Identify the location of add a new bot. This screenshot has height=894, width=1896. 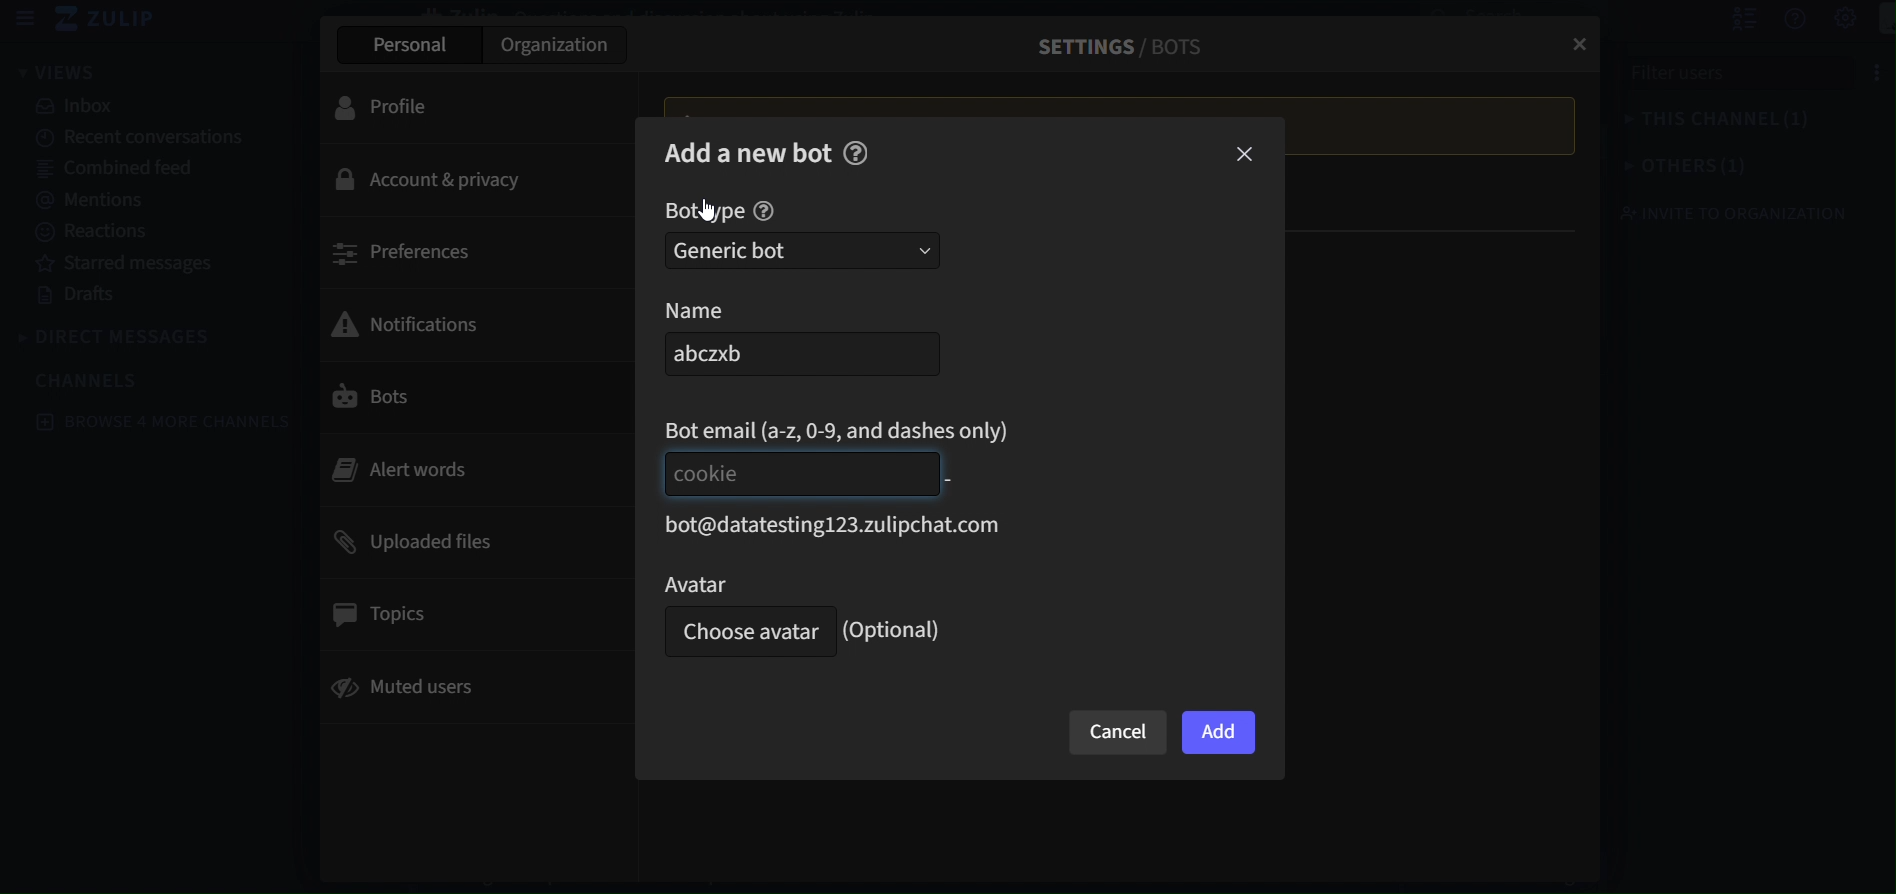
(748, 151).